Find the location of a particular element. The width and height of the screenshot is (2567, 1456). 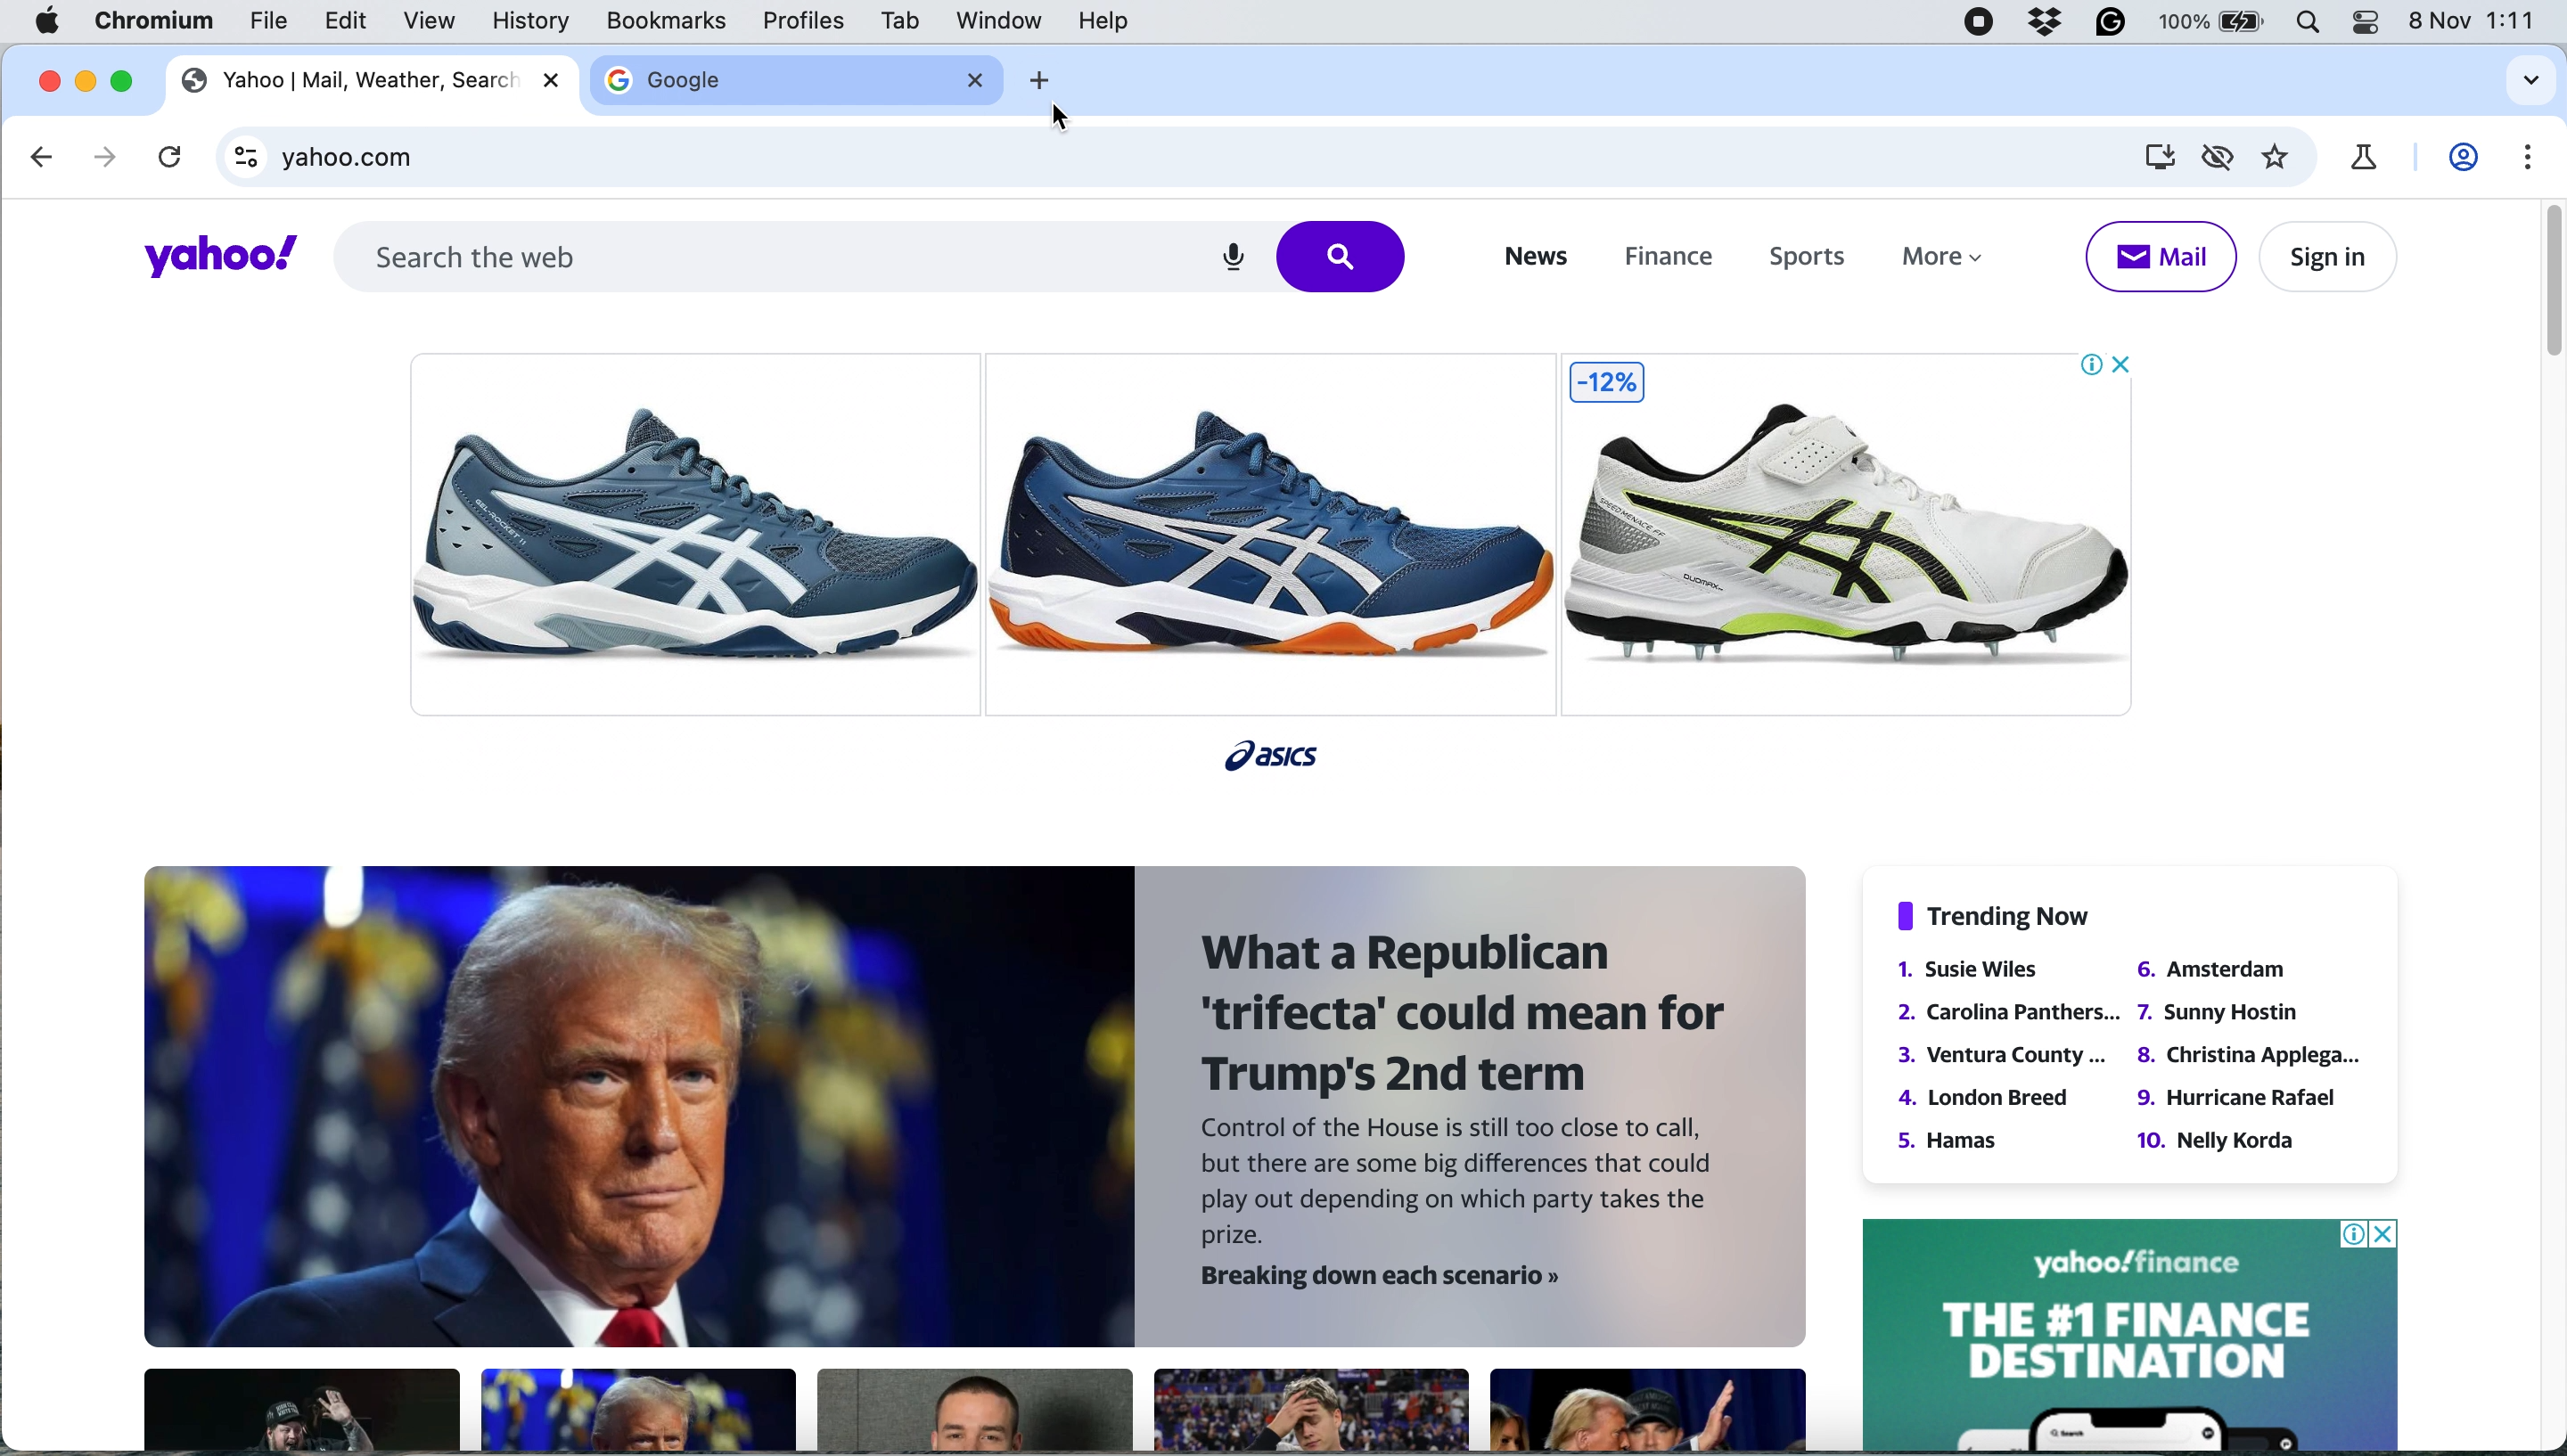

minimise is located at coordinates (88, 80).